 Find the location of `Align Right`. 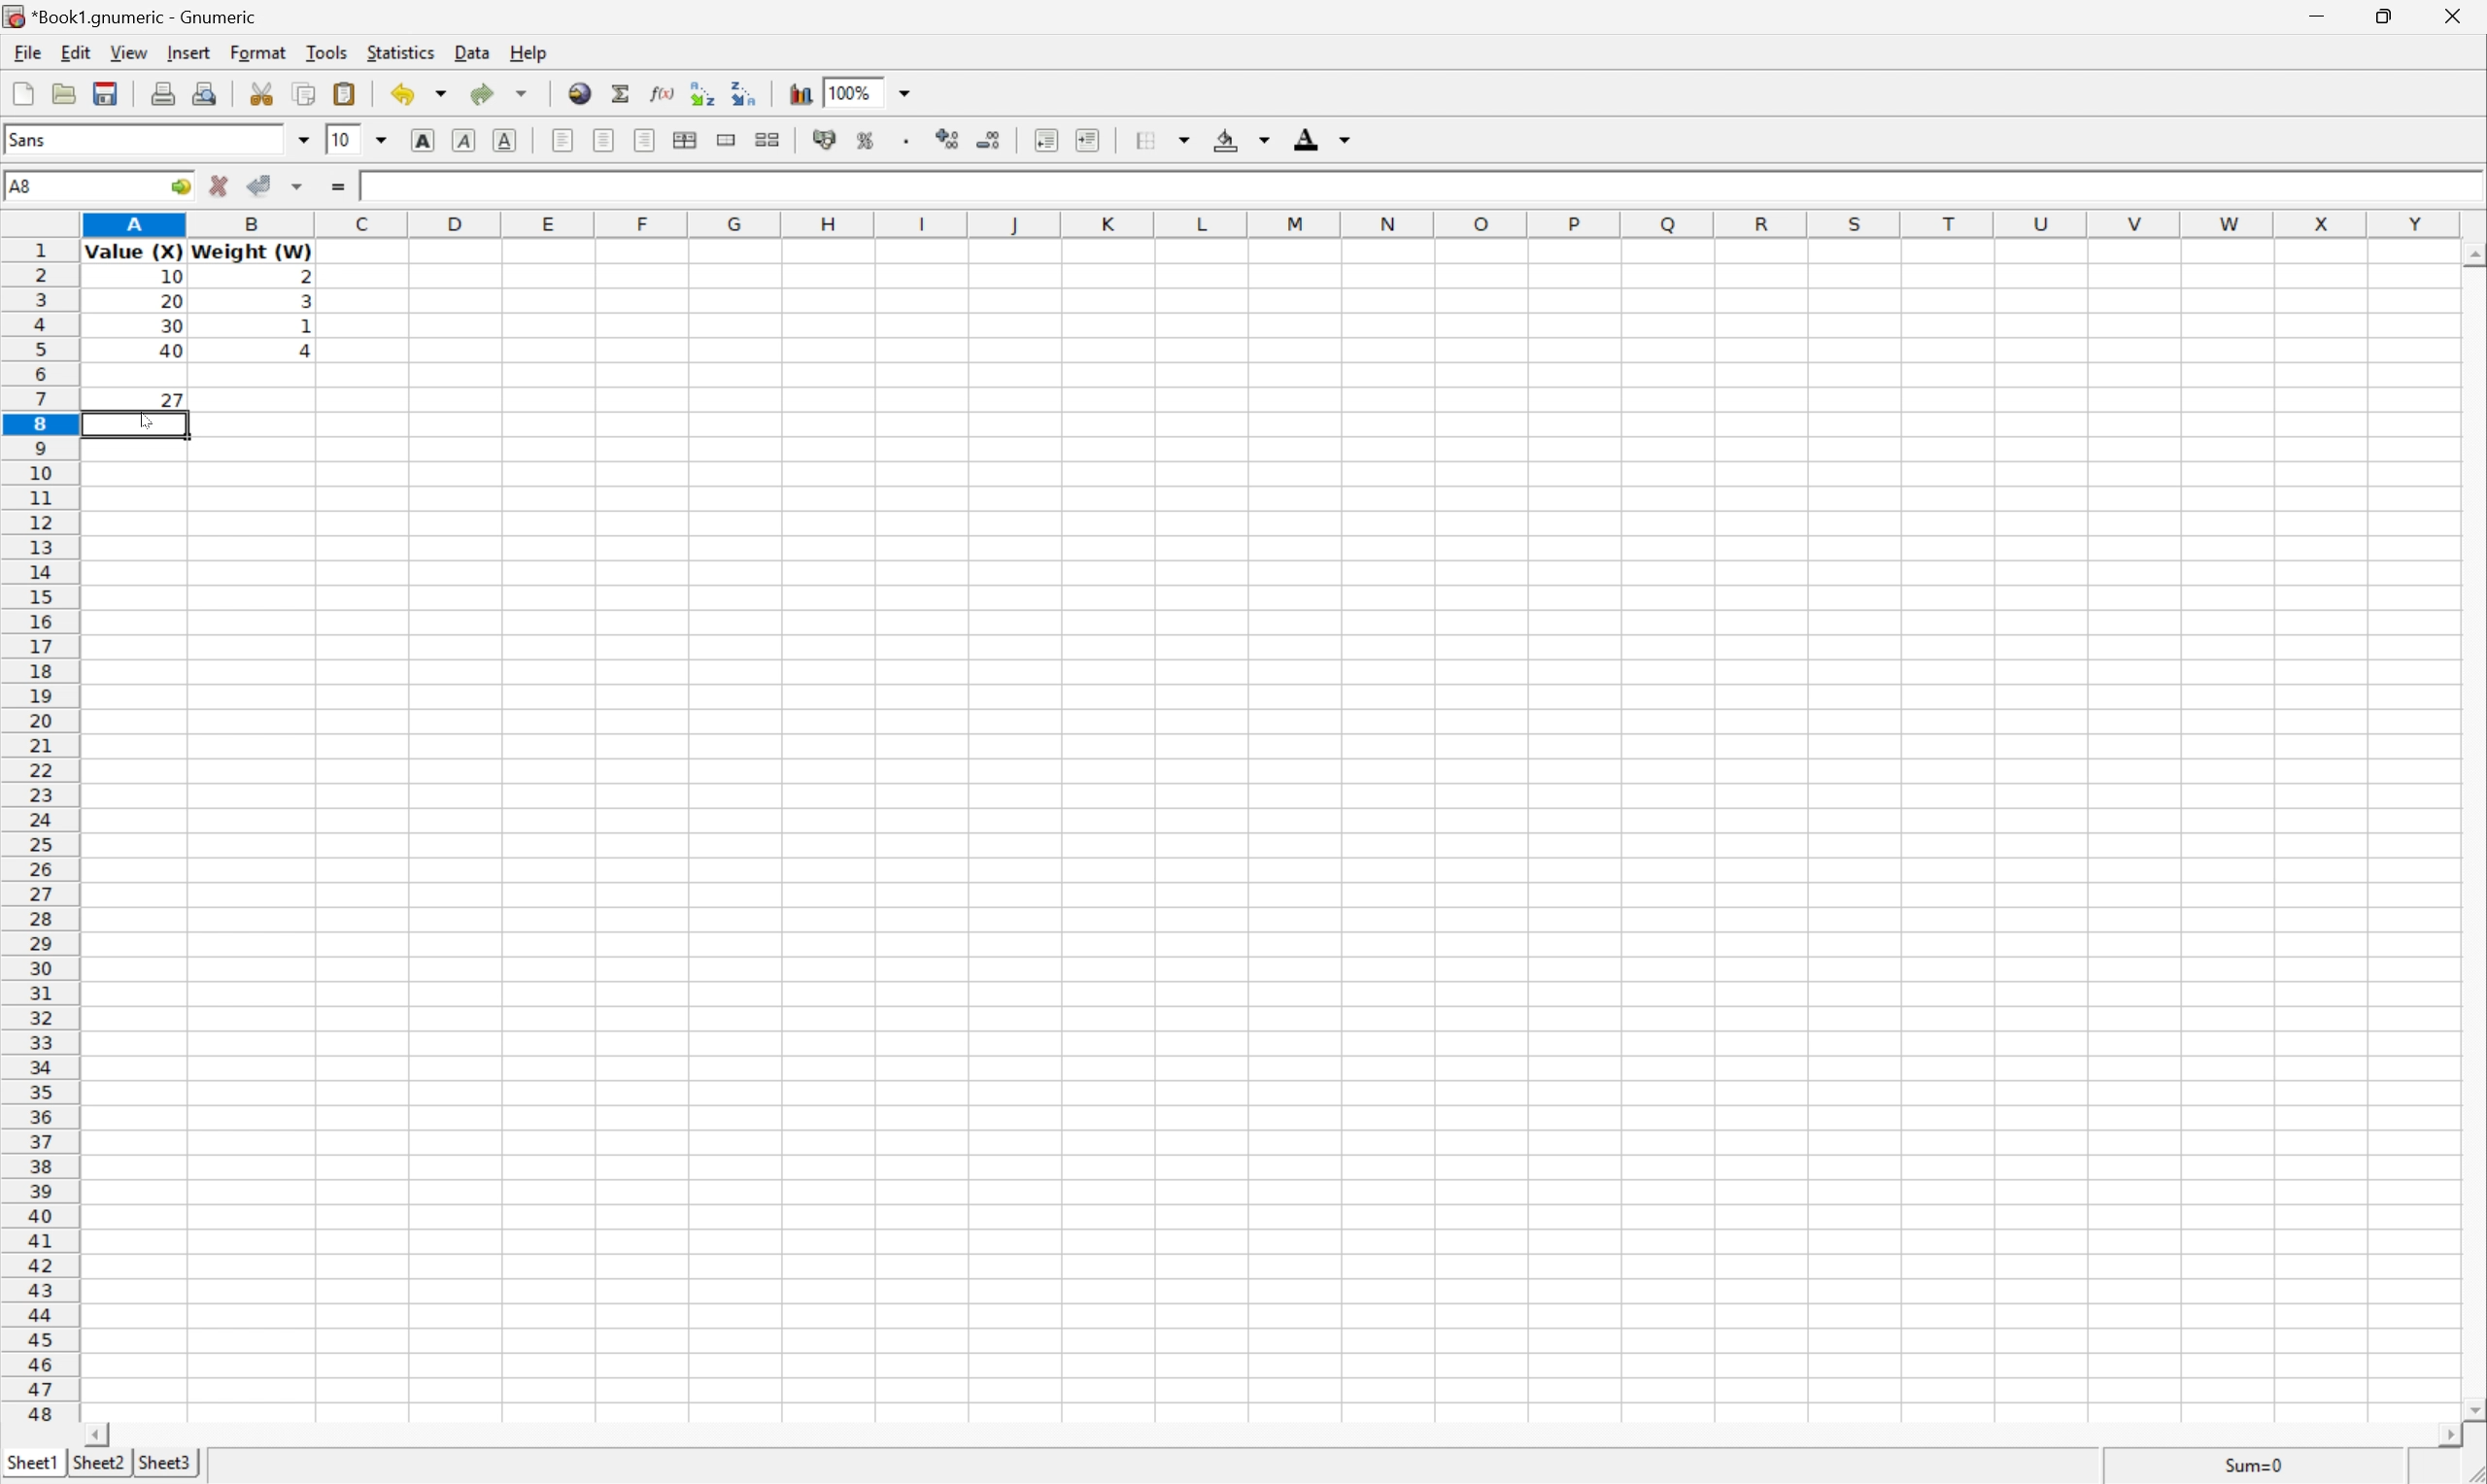

Align Right is located at coordinates (647, 140).